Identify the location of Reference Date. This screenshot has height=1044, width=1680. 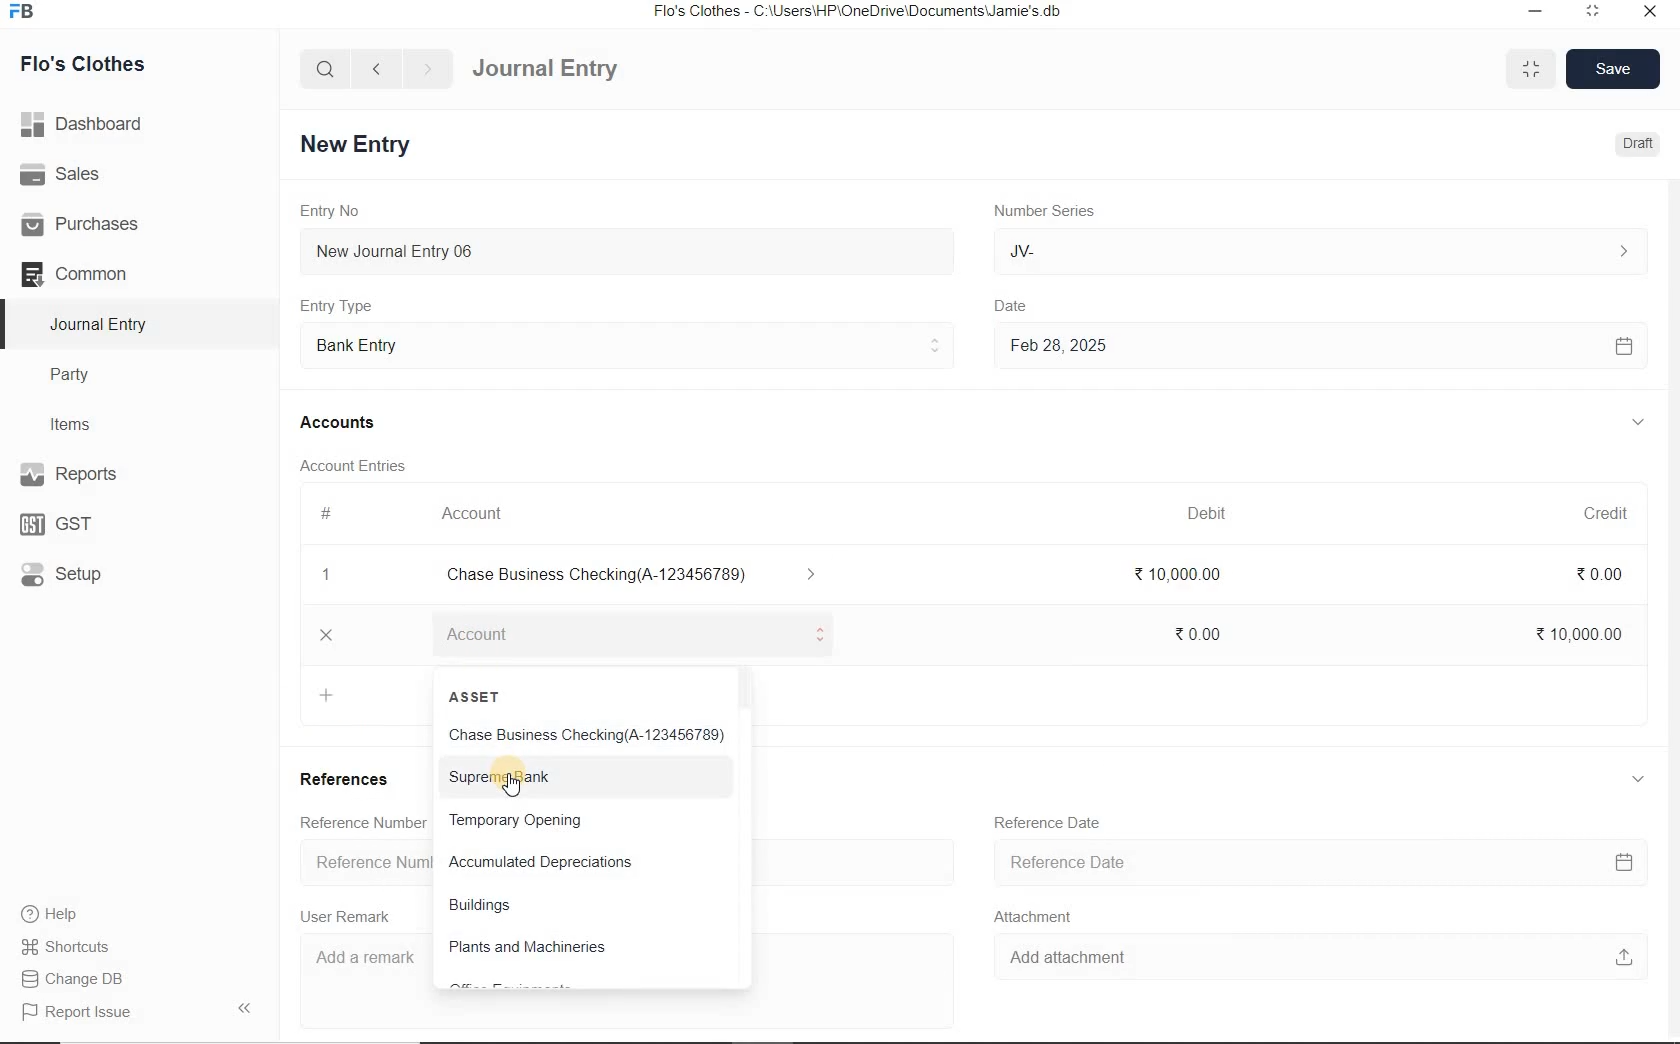
(1057, 829).